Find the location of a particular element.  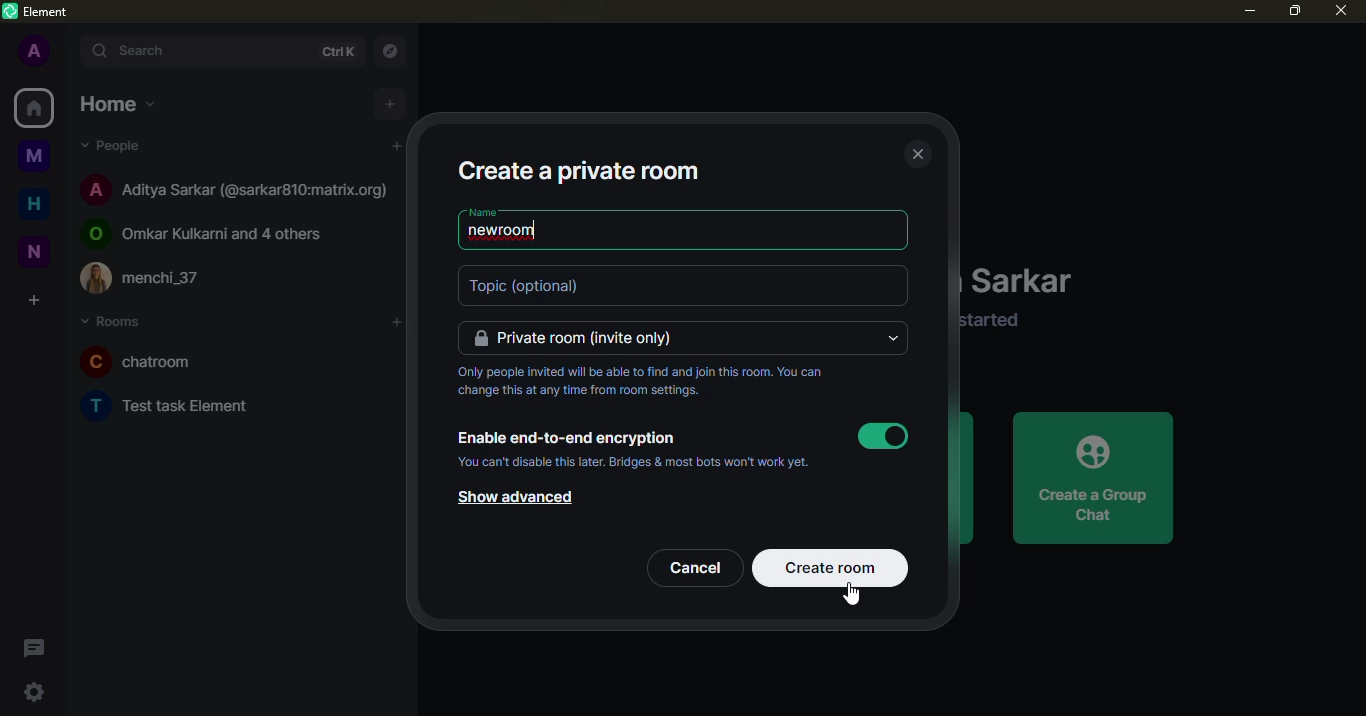

create a private room is located at coordinates (581, 167).